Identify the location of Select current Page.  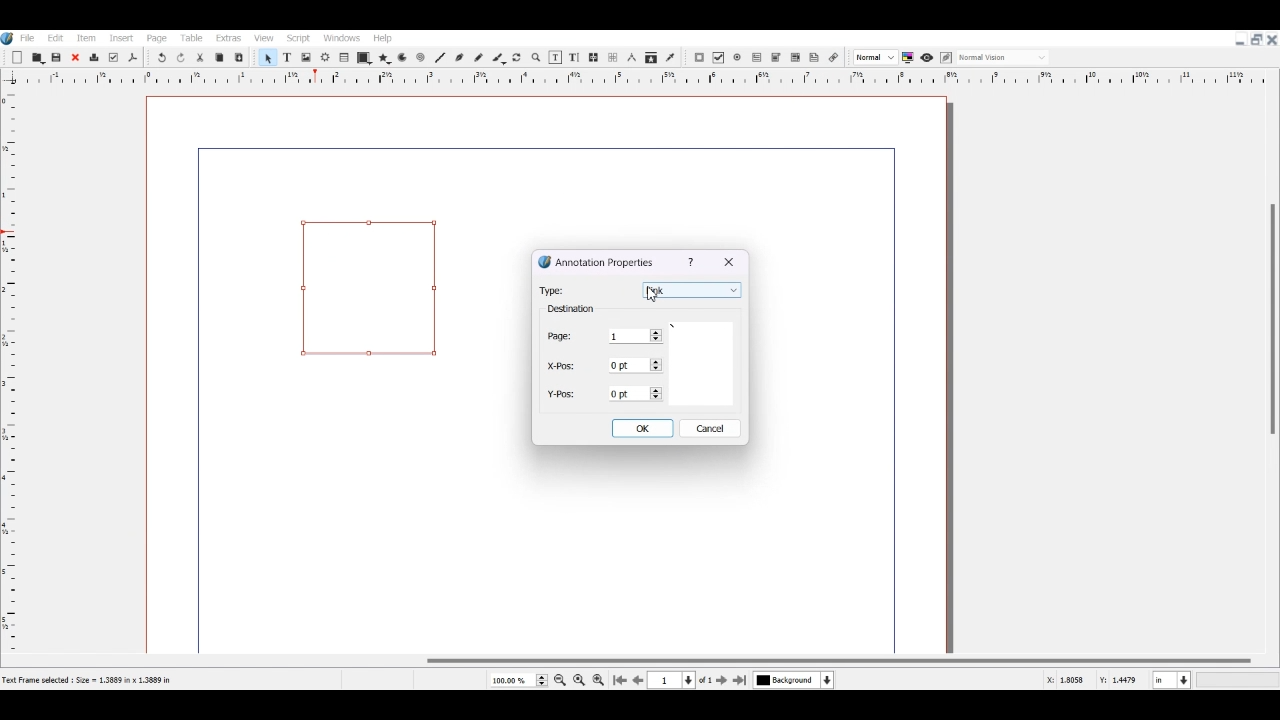
(684, 680).